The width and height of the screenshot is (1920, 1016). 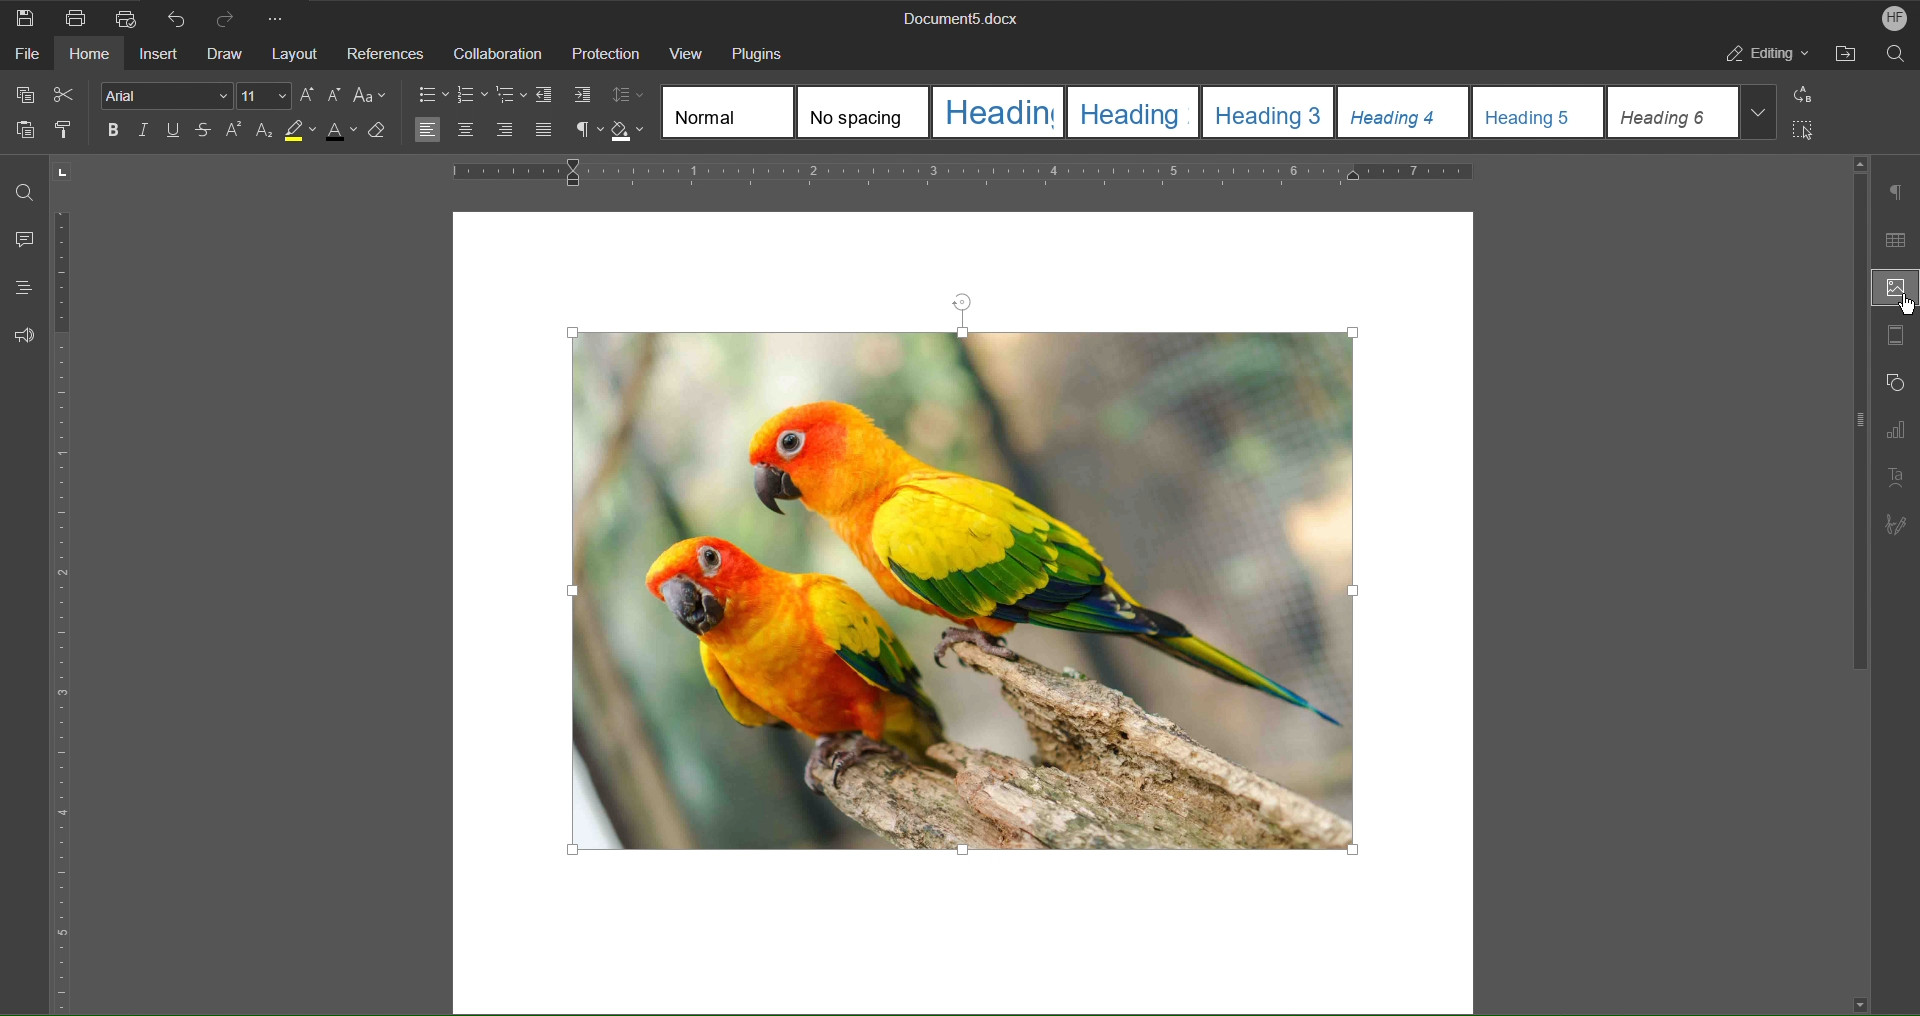 I want to click on Text Color, so click(x=348, y=136).